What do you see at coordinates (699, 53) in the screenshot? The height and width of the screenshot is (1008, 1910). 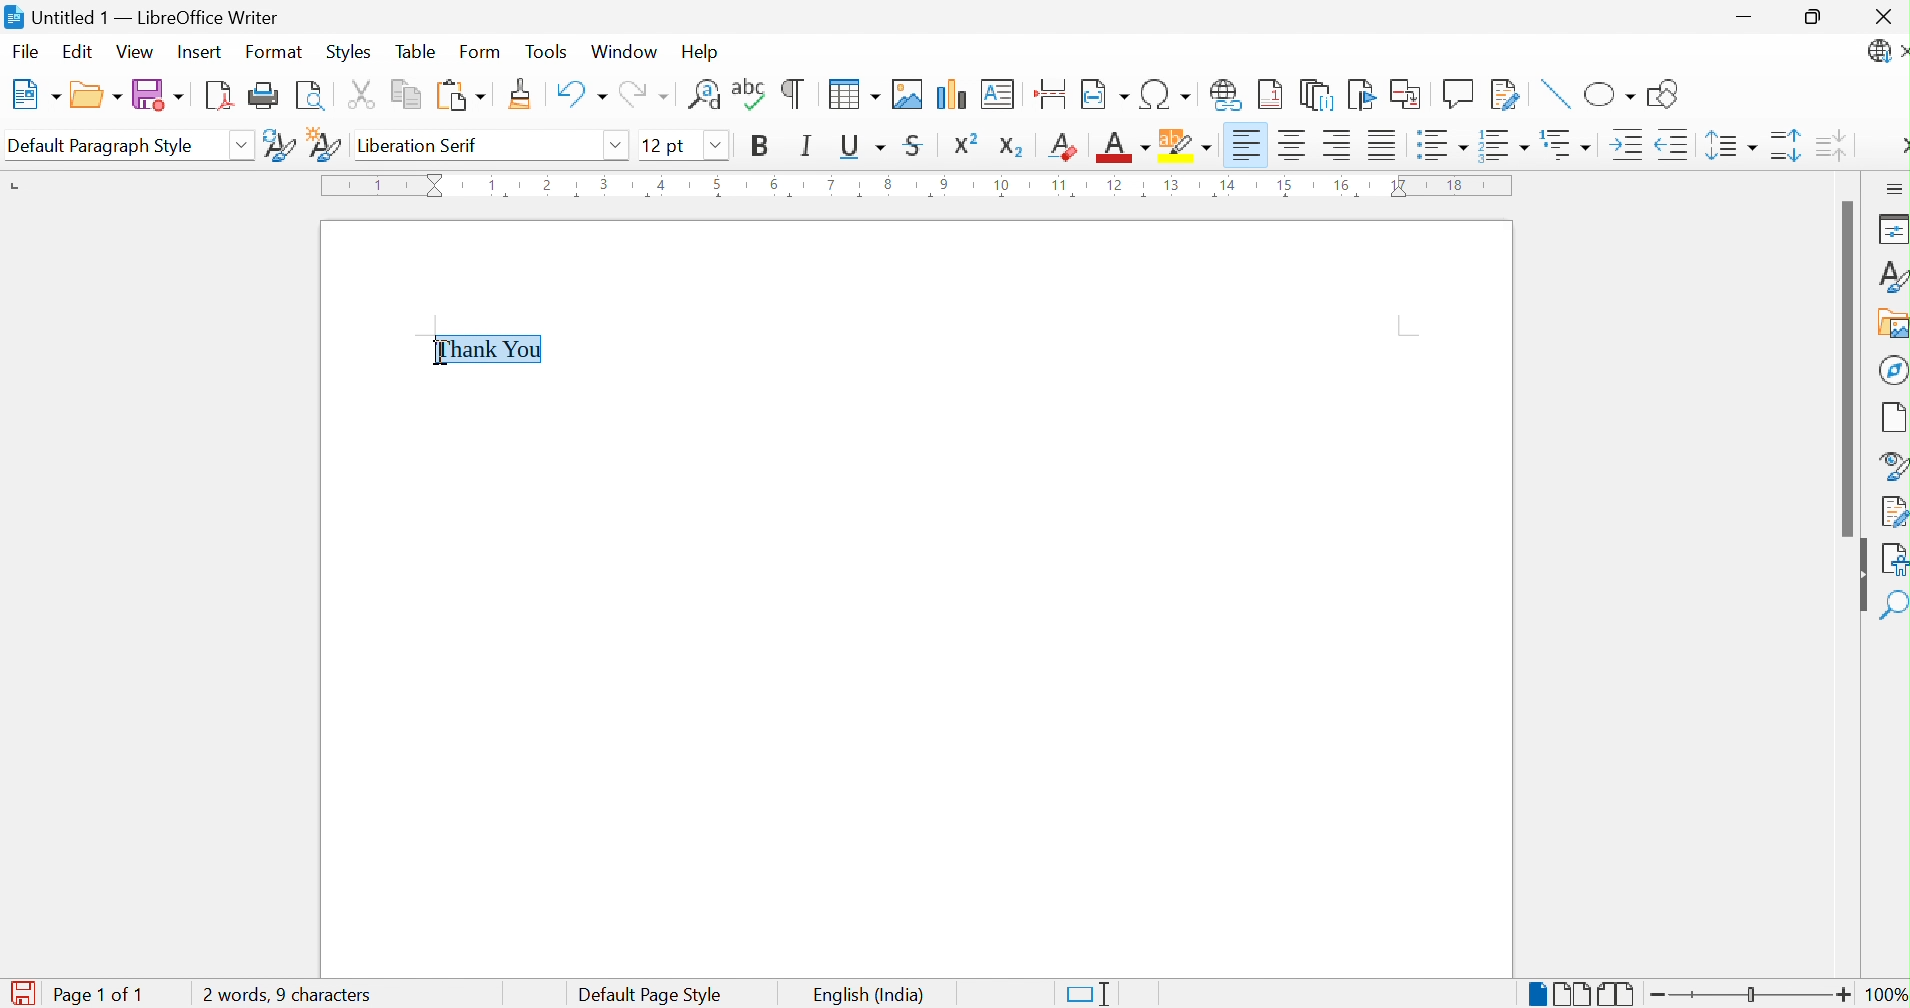 I see `Help` at bounding box center [699, 53].